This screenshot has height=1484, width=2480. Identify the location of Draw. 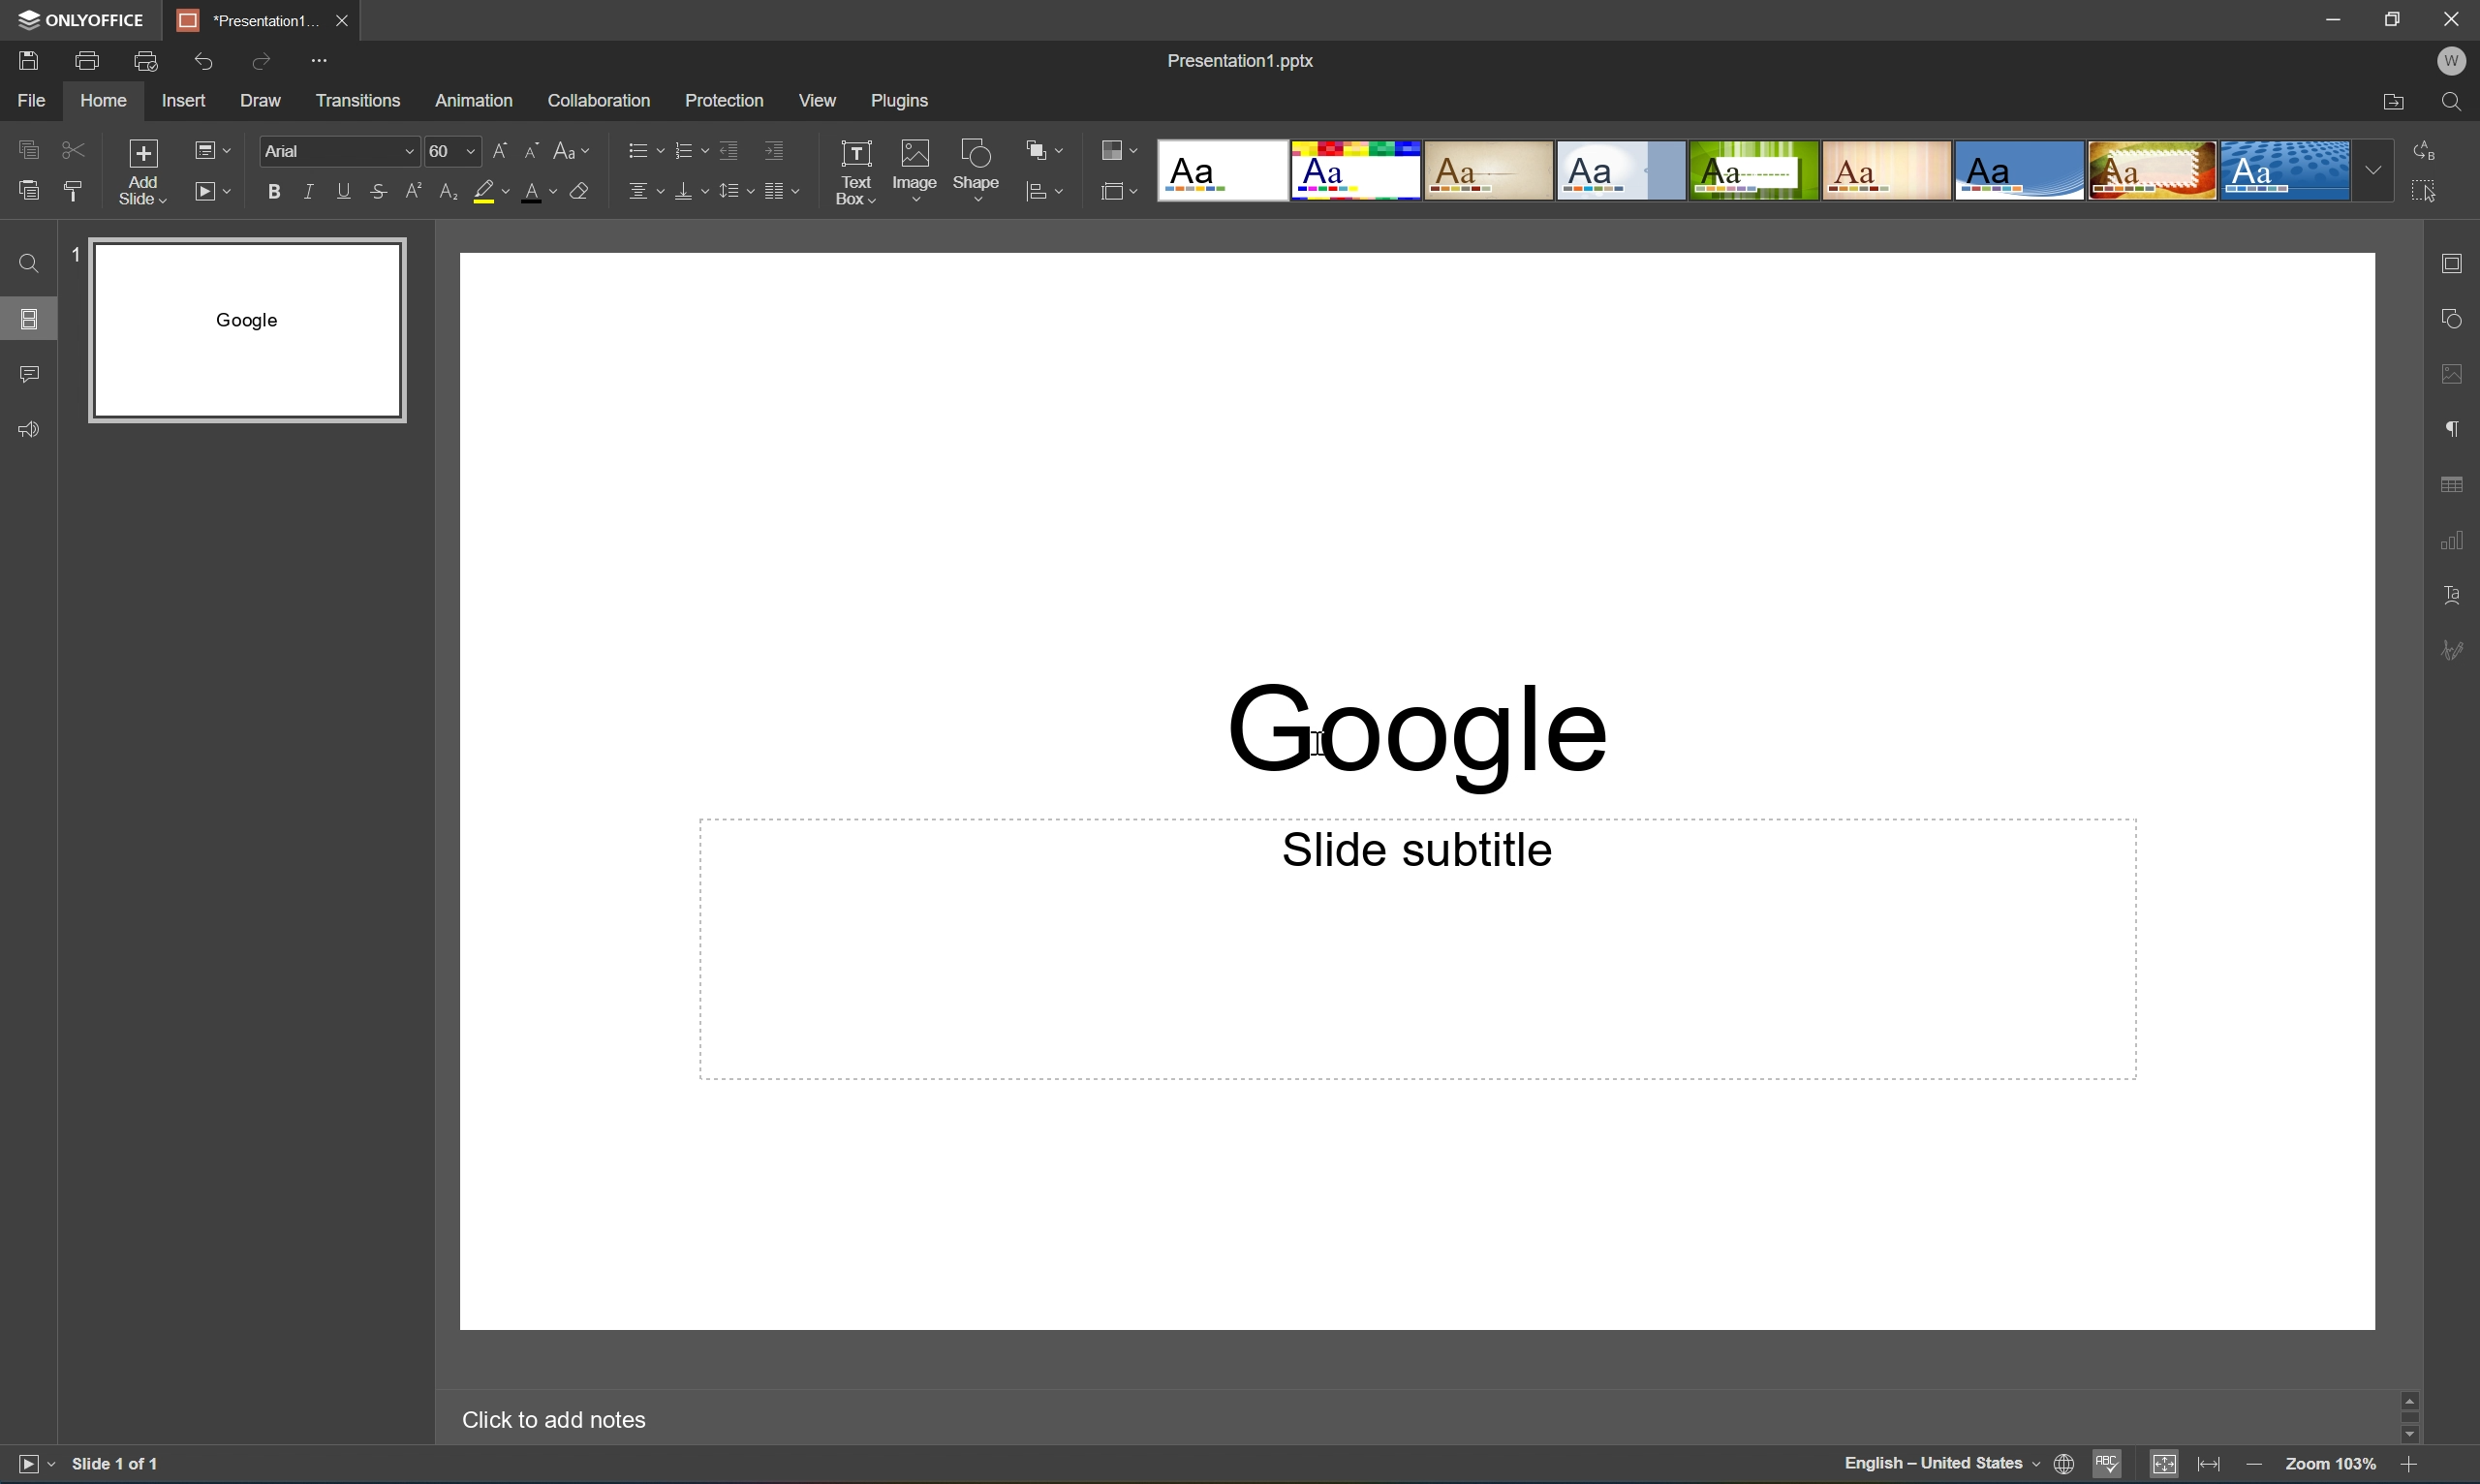
(260, 101).